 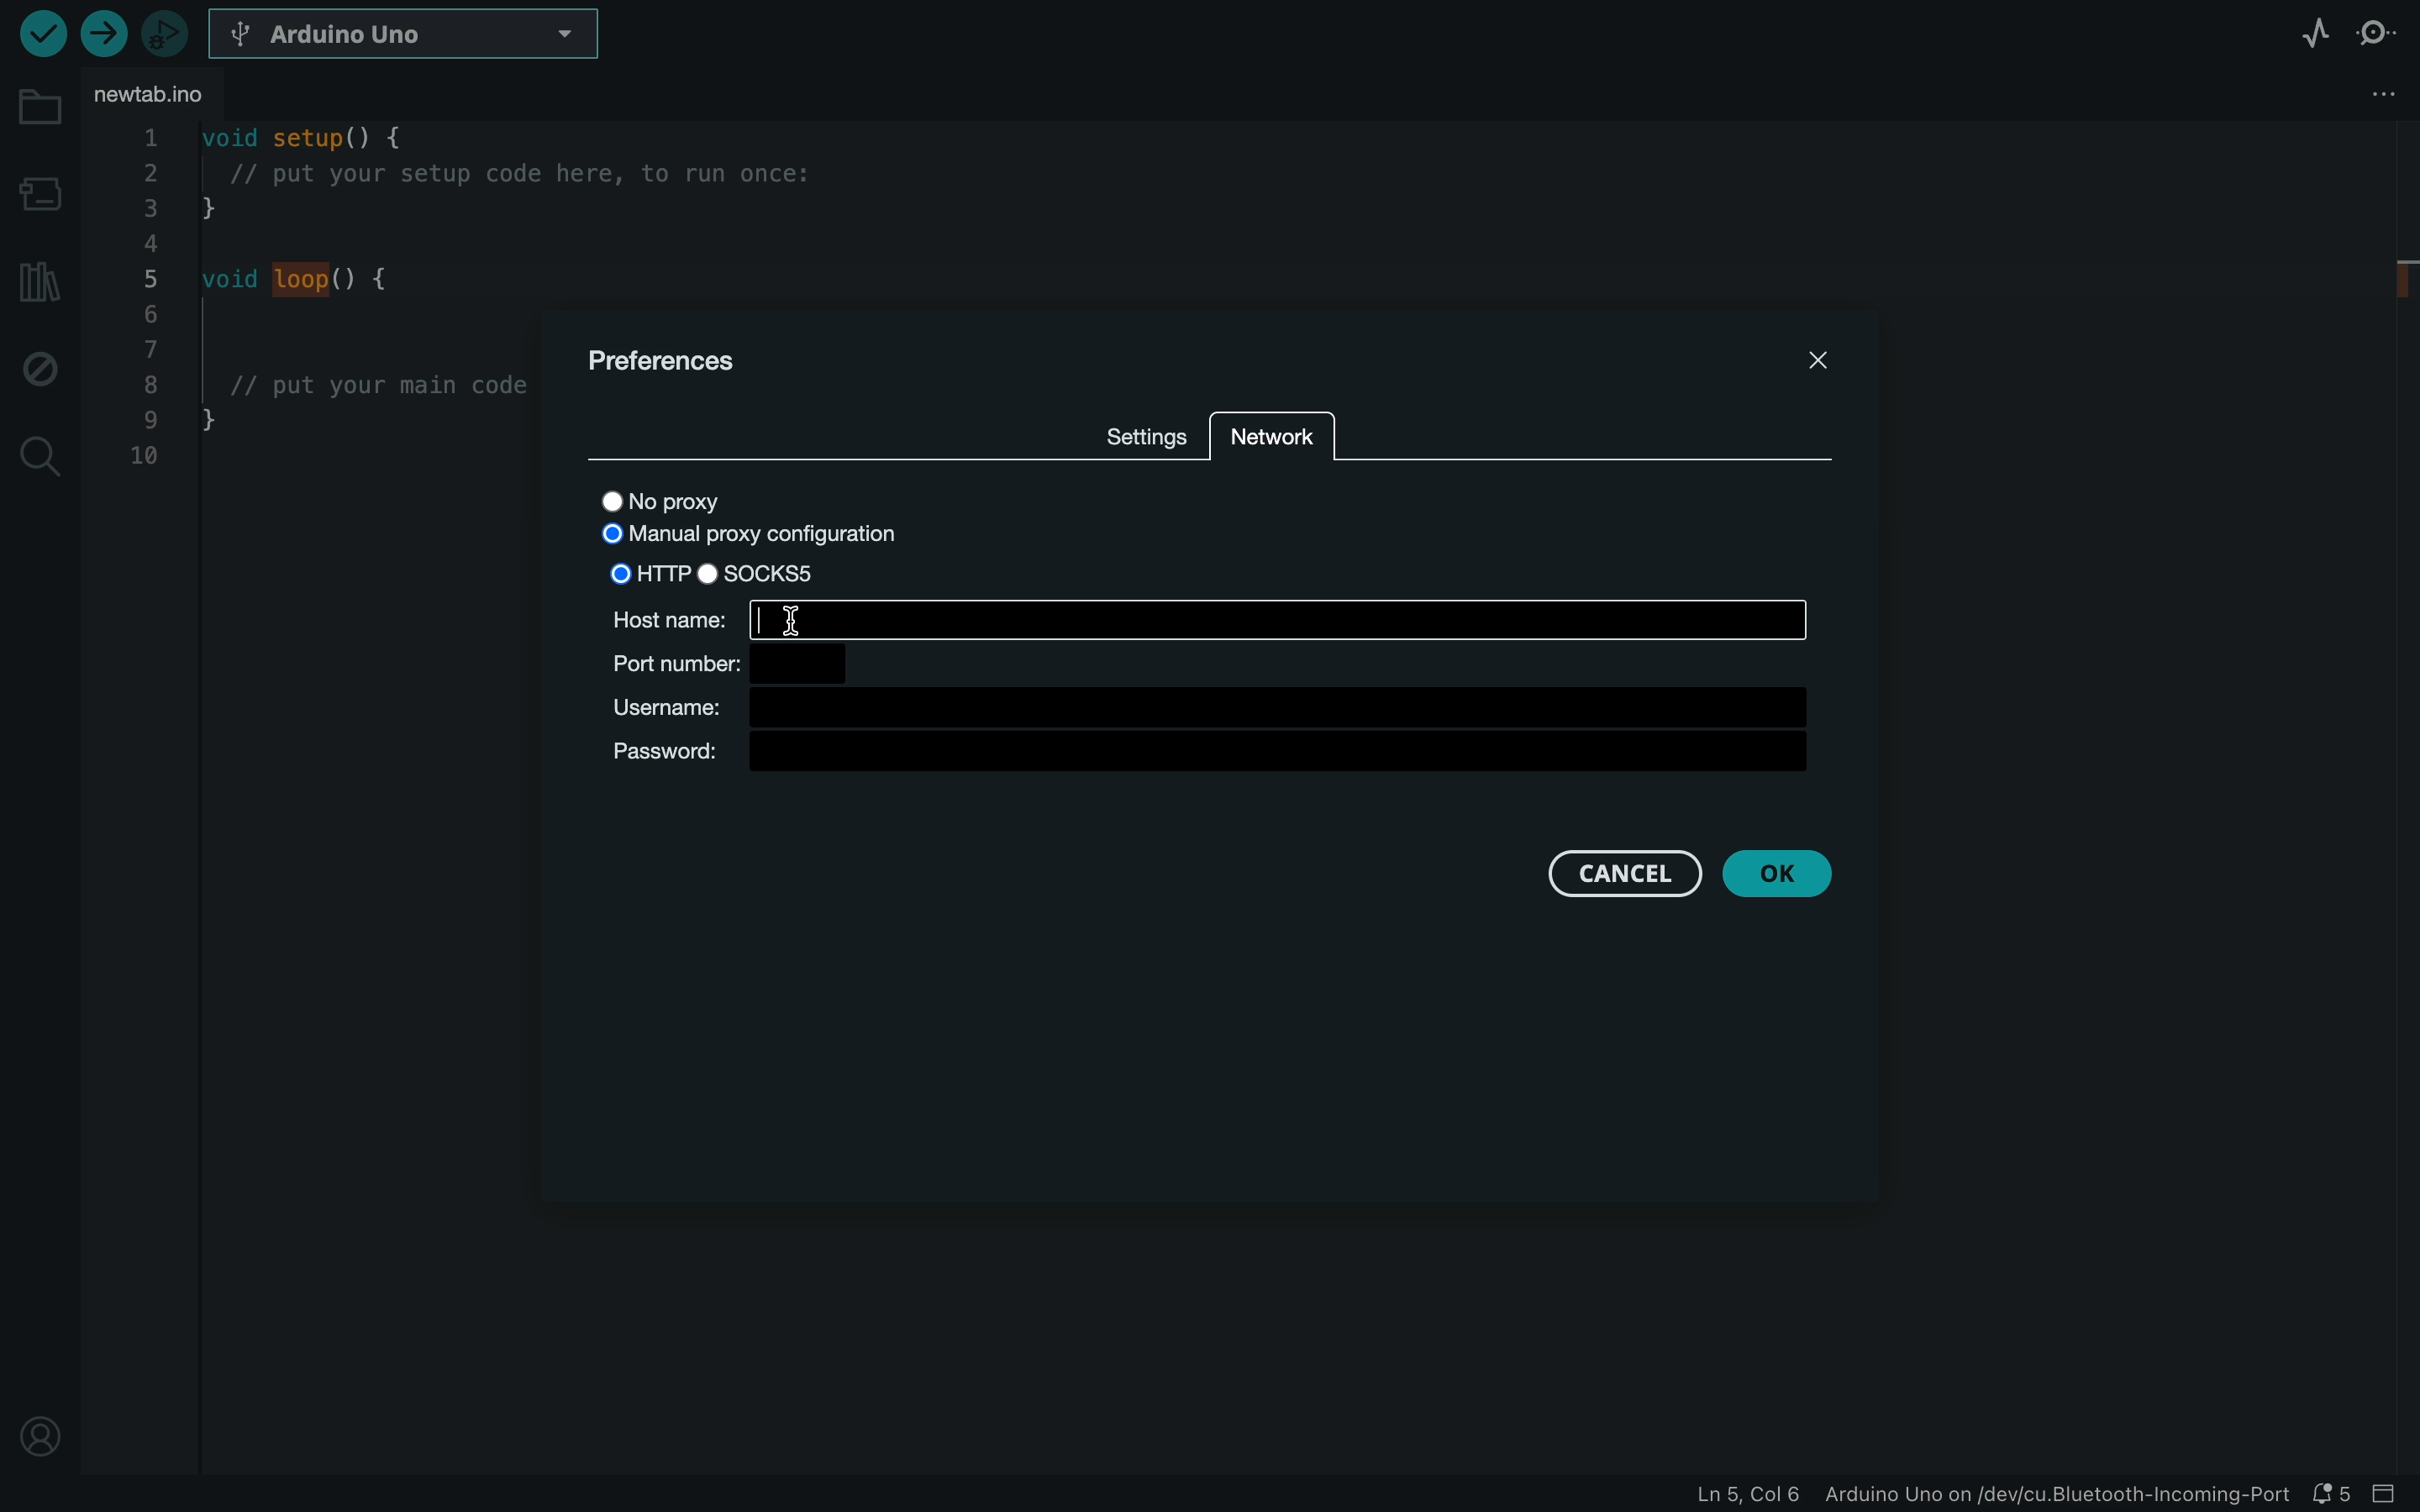 What do you see at coordinates (167, 32) in the screenshot?
I see `debugger` at bounding box center [167, 32].